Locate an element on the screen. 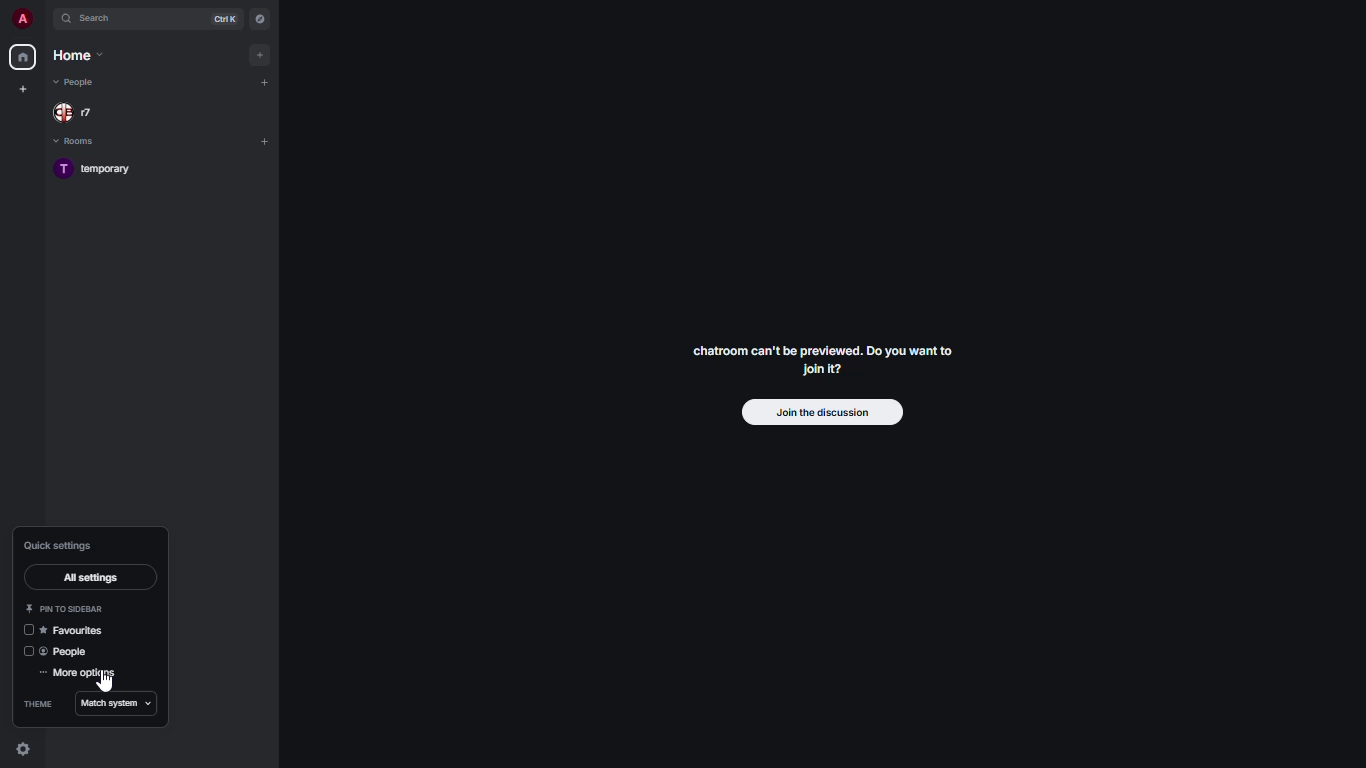  home is located at coordinates (78, 55).